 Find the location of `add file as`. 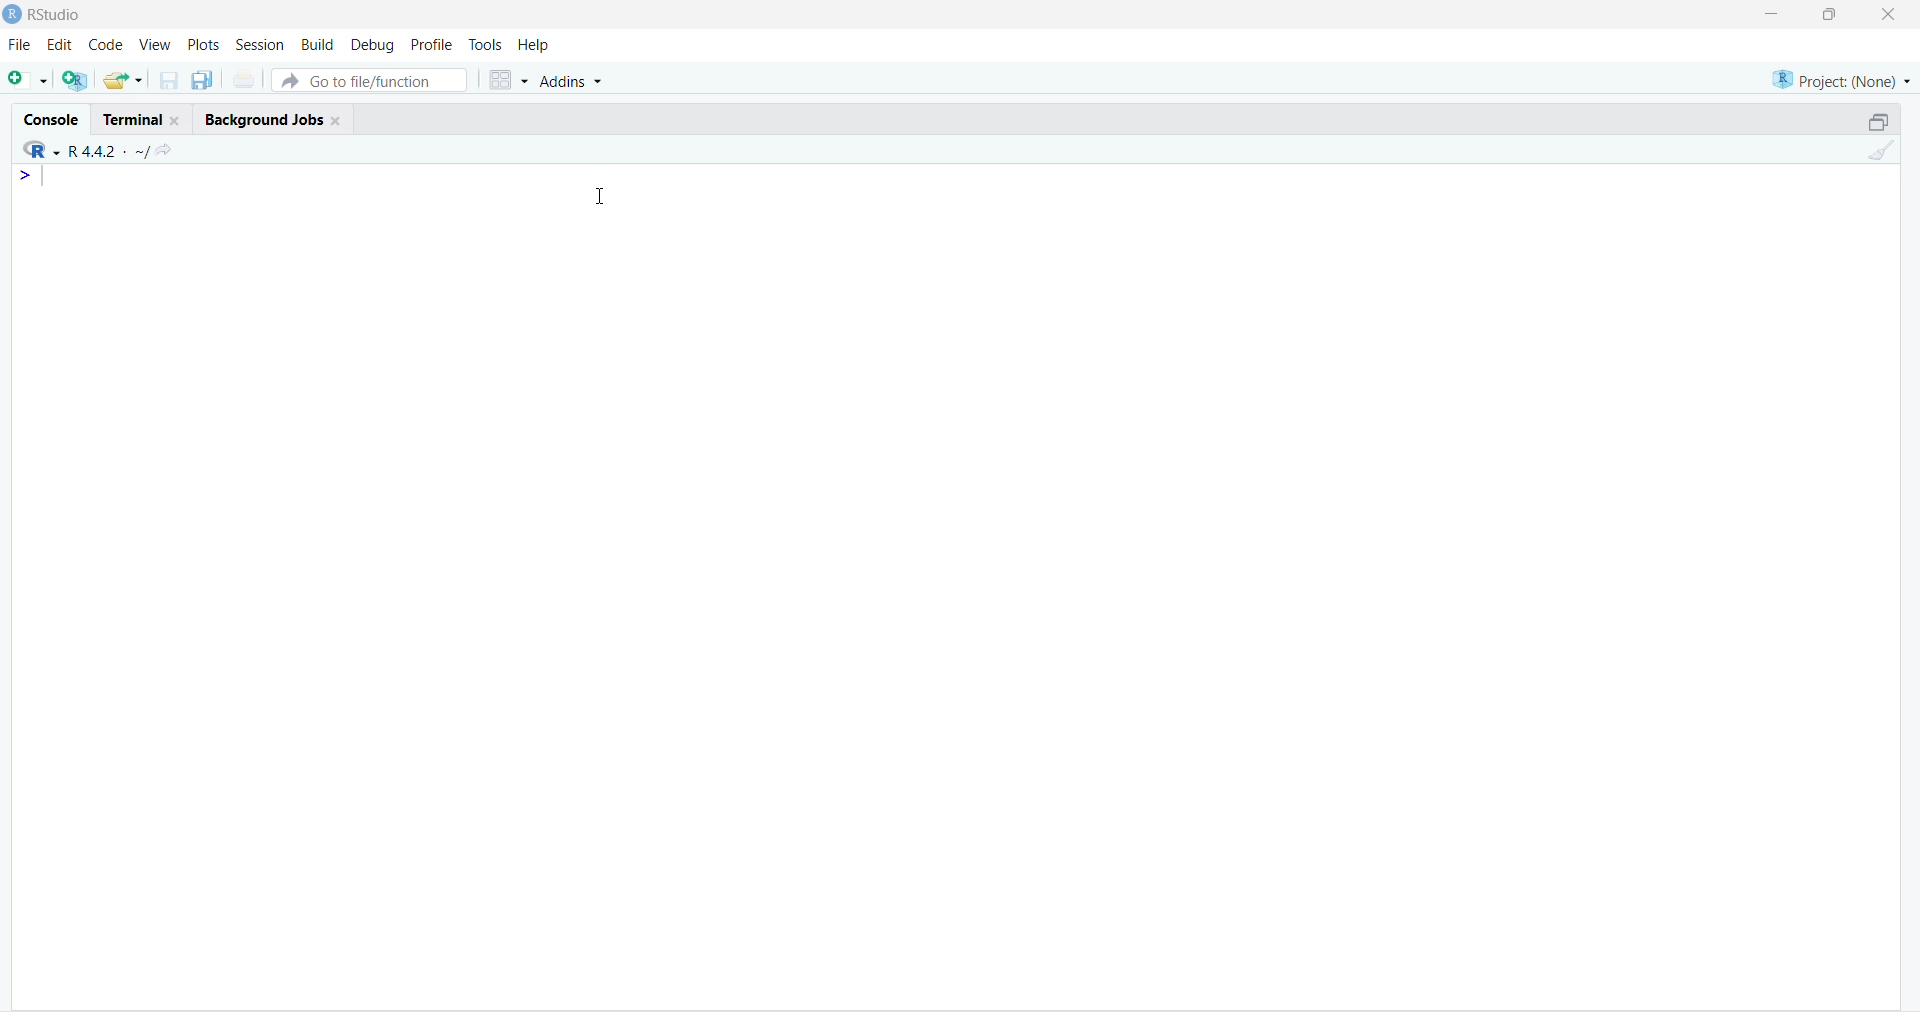

add file as is located at coordinates (28, 81).